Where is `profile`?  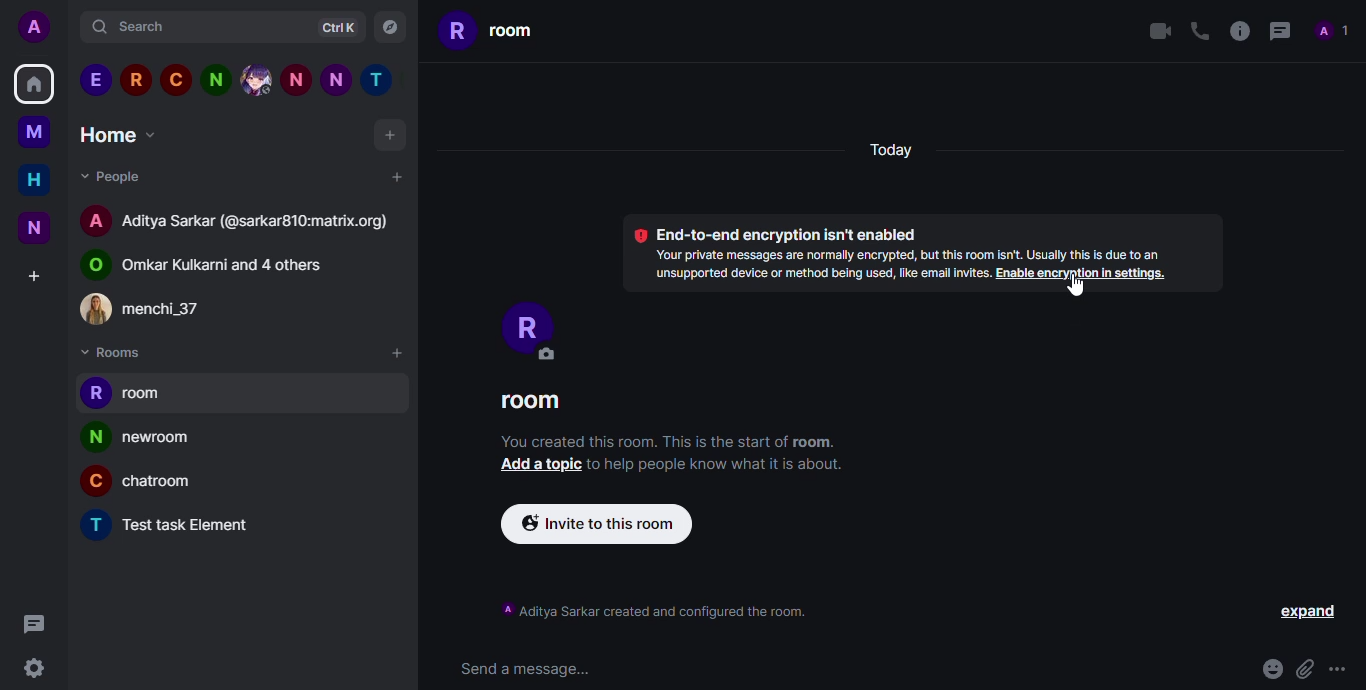
profile is located at coordinates (94, 393).